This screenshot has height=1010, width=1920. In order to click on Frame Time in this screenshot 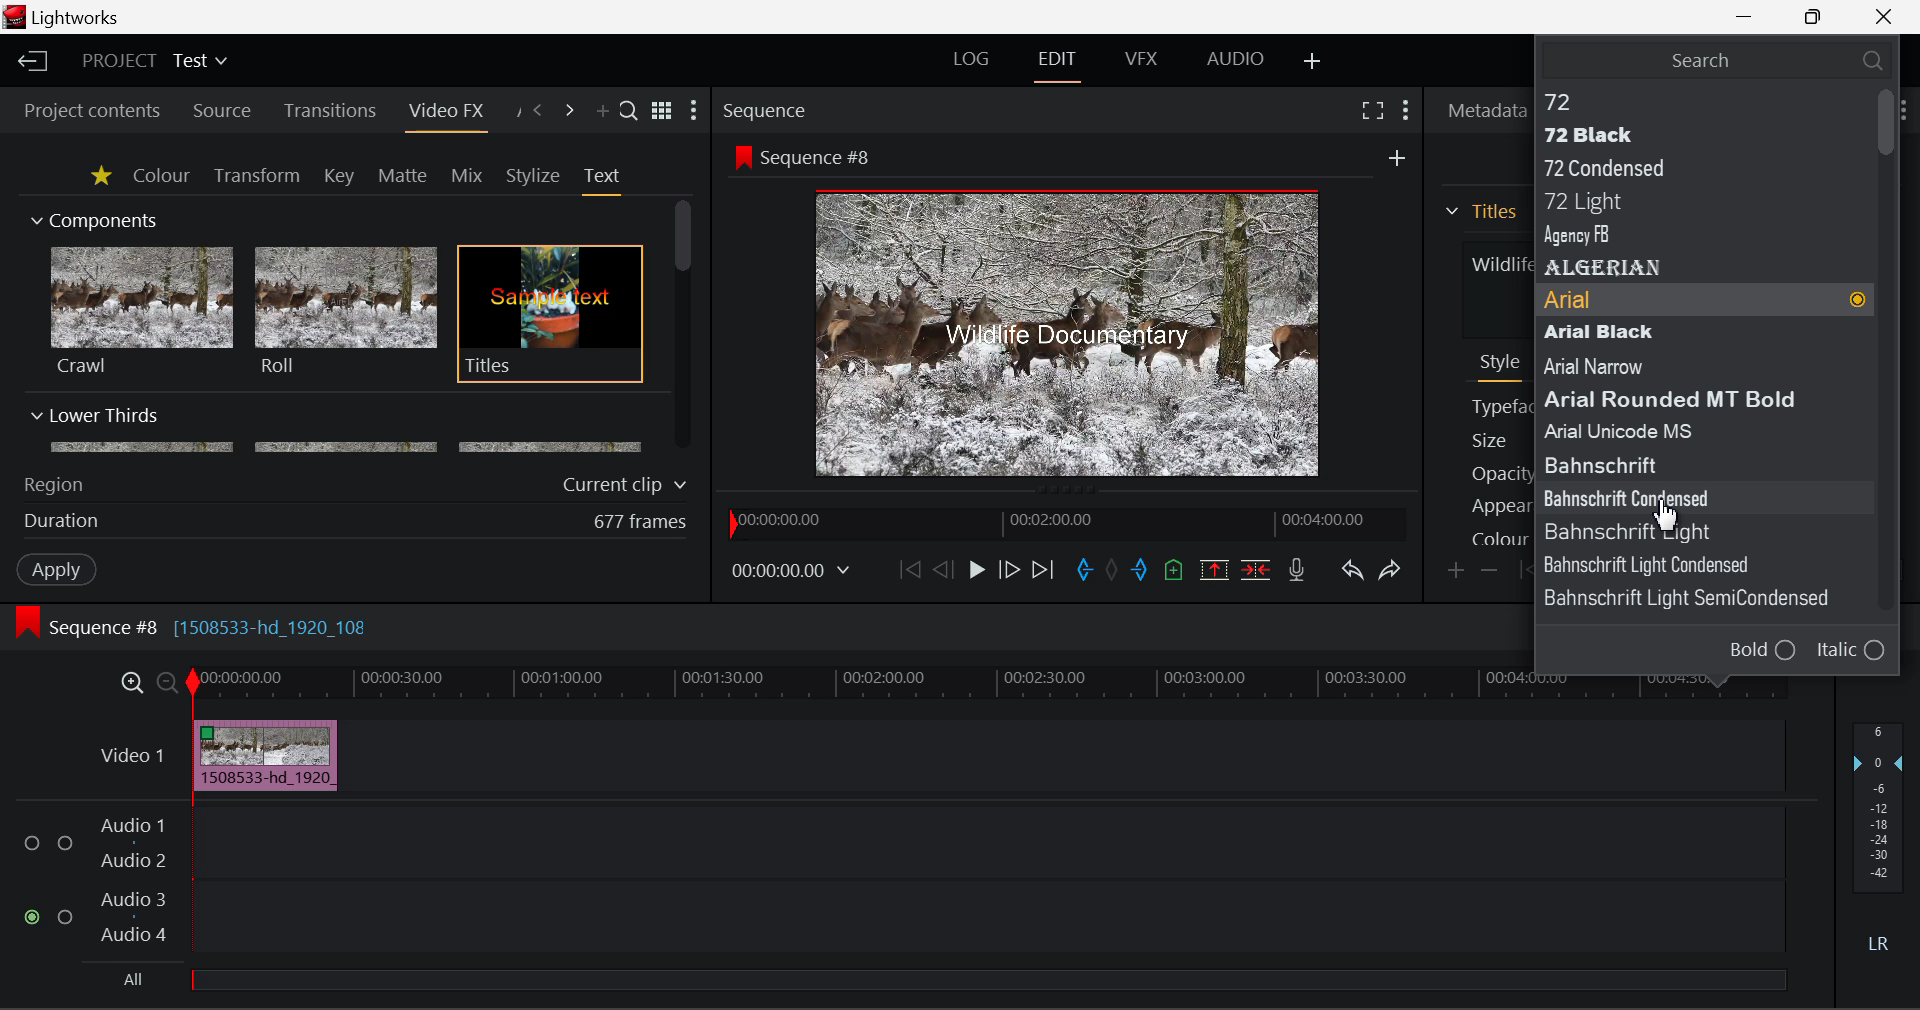, I will do `click(792, 573)`.